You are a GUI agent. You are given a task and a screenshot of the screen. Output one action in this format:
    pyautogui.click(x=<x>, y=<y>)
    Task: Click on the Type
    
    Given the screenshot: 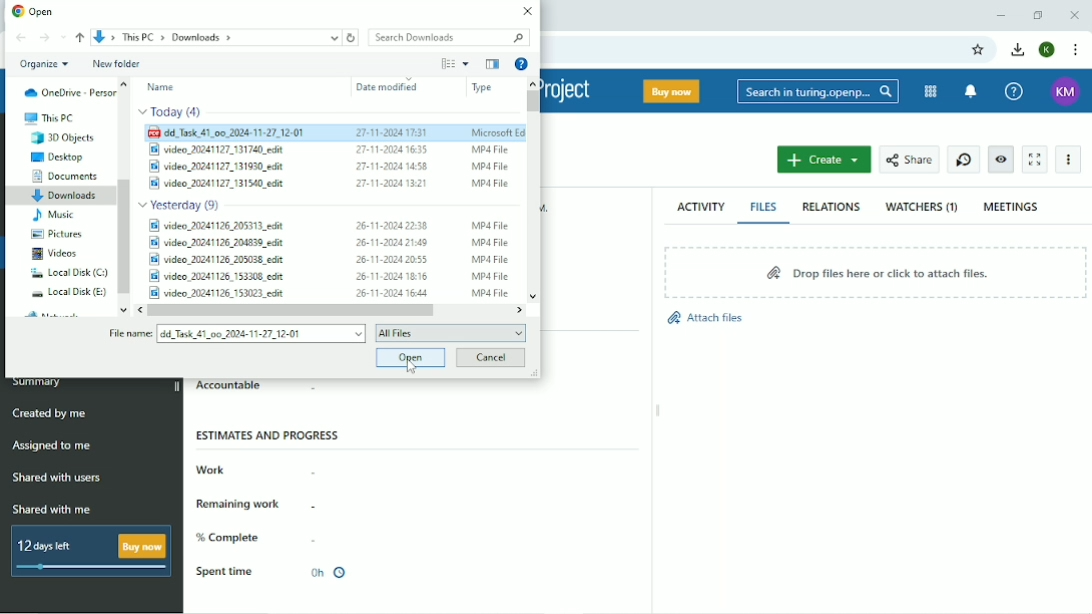 What is the action you would take?
    pyautogui.click(x=482, y=88)
    